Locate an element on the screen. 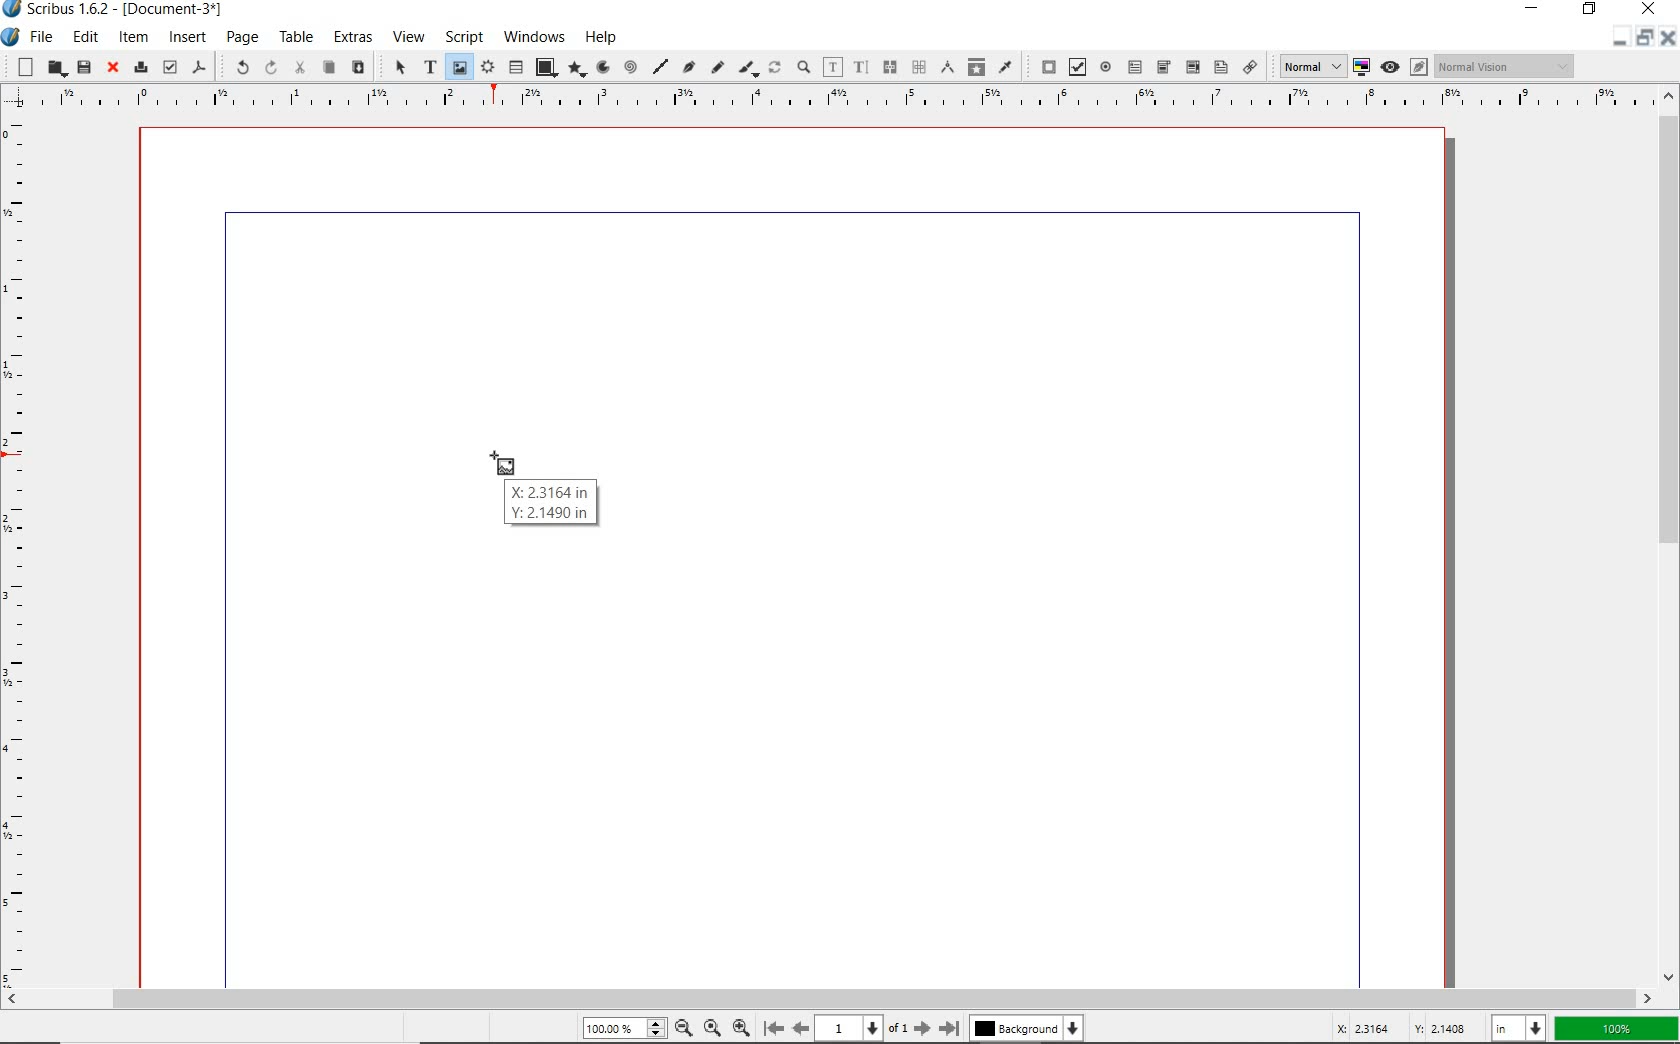  arc is located at coordinates (601, 68).